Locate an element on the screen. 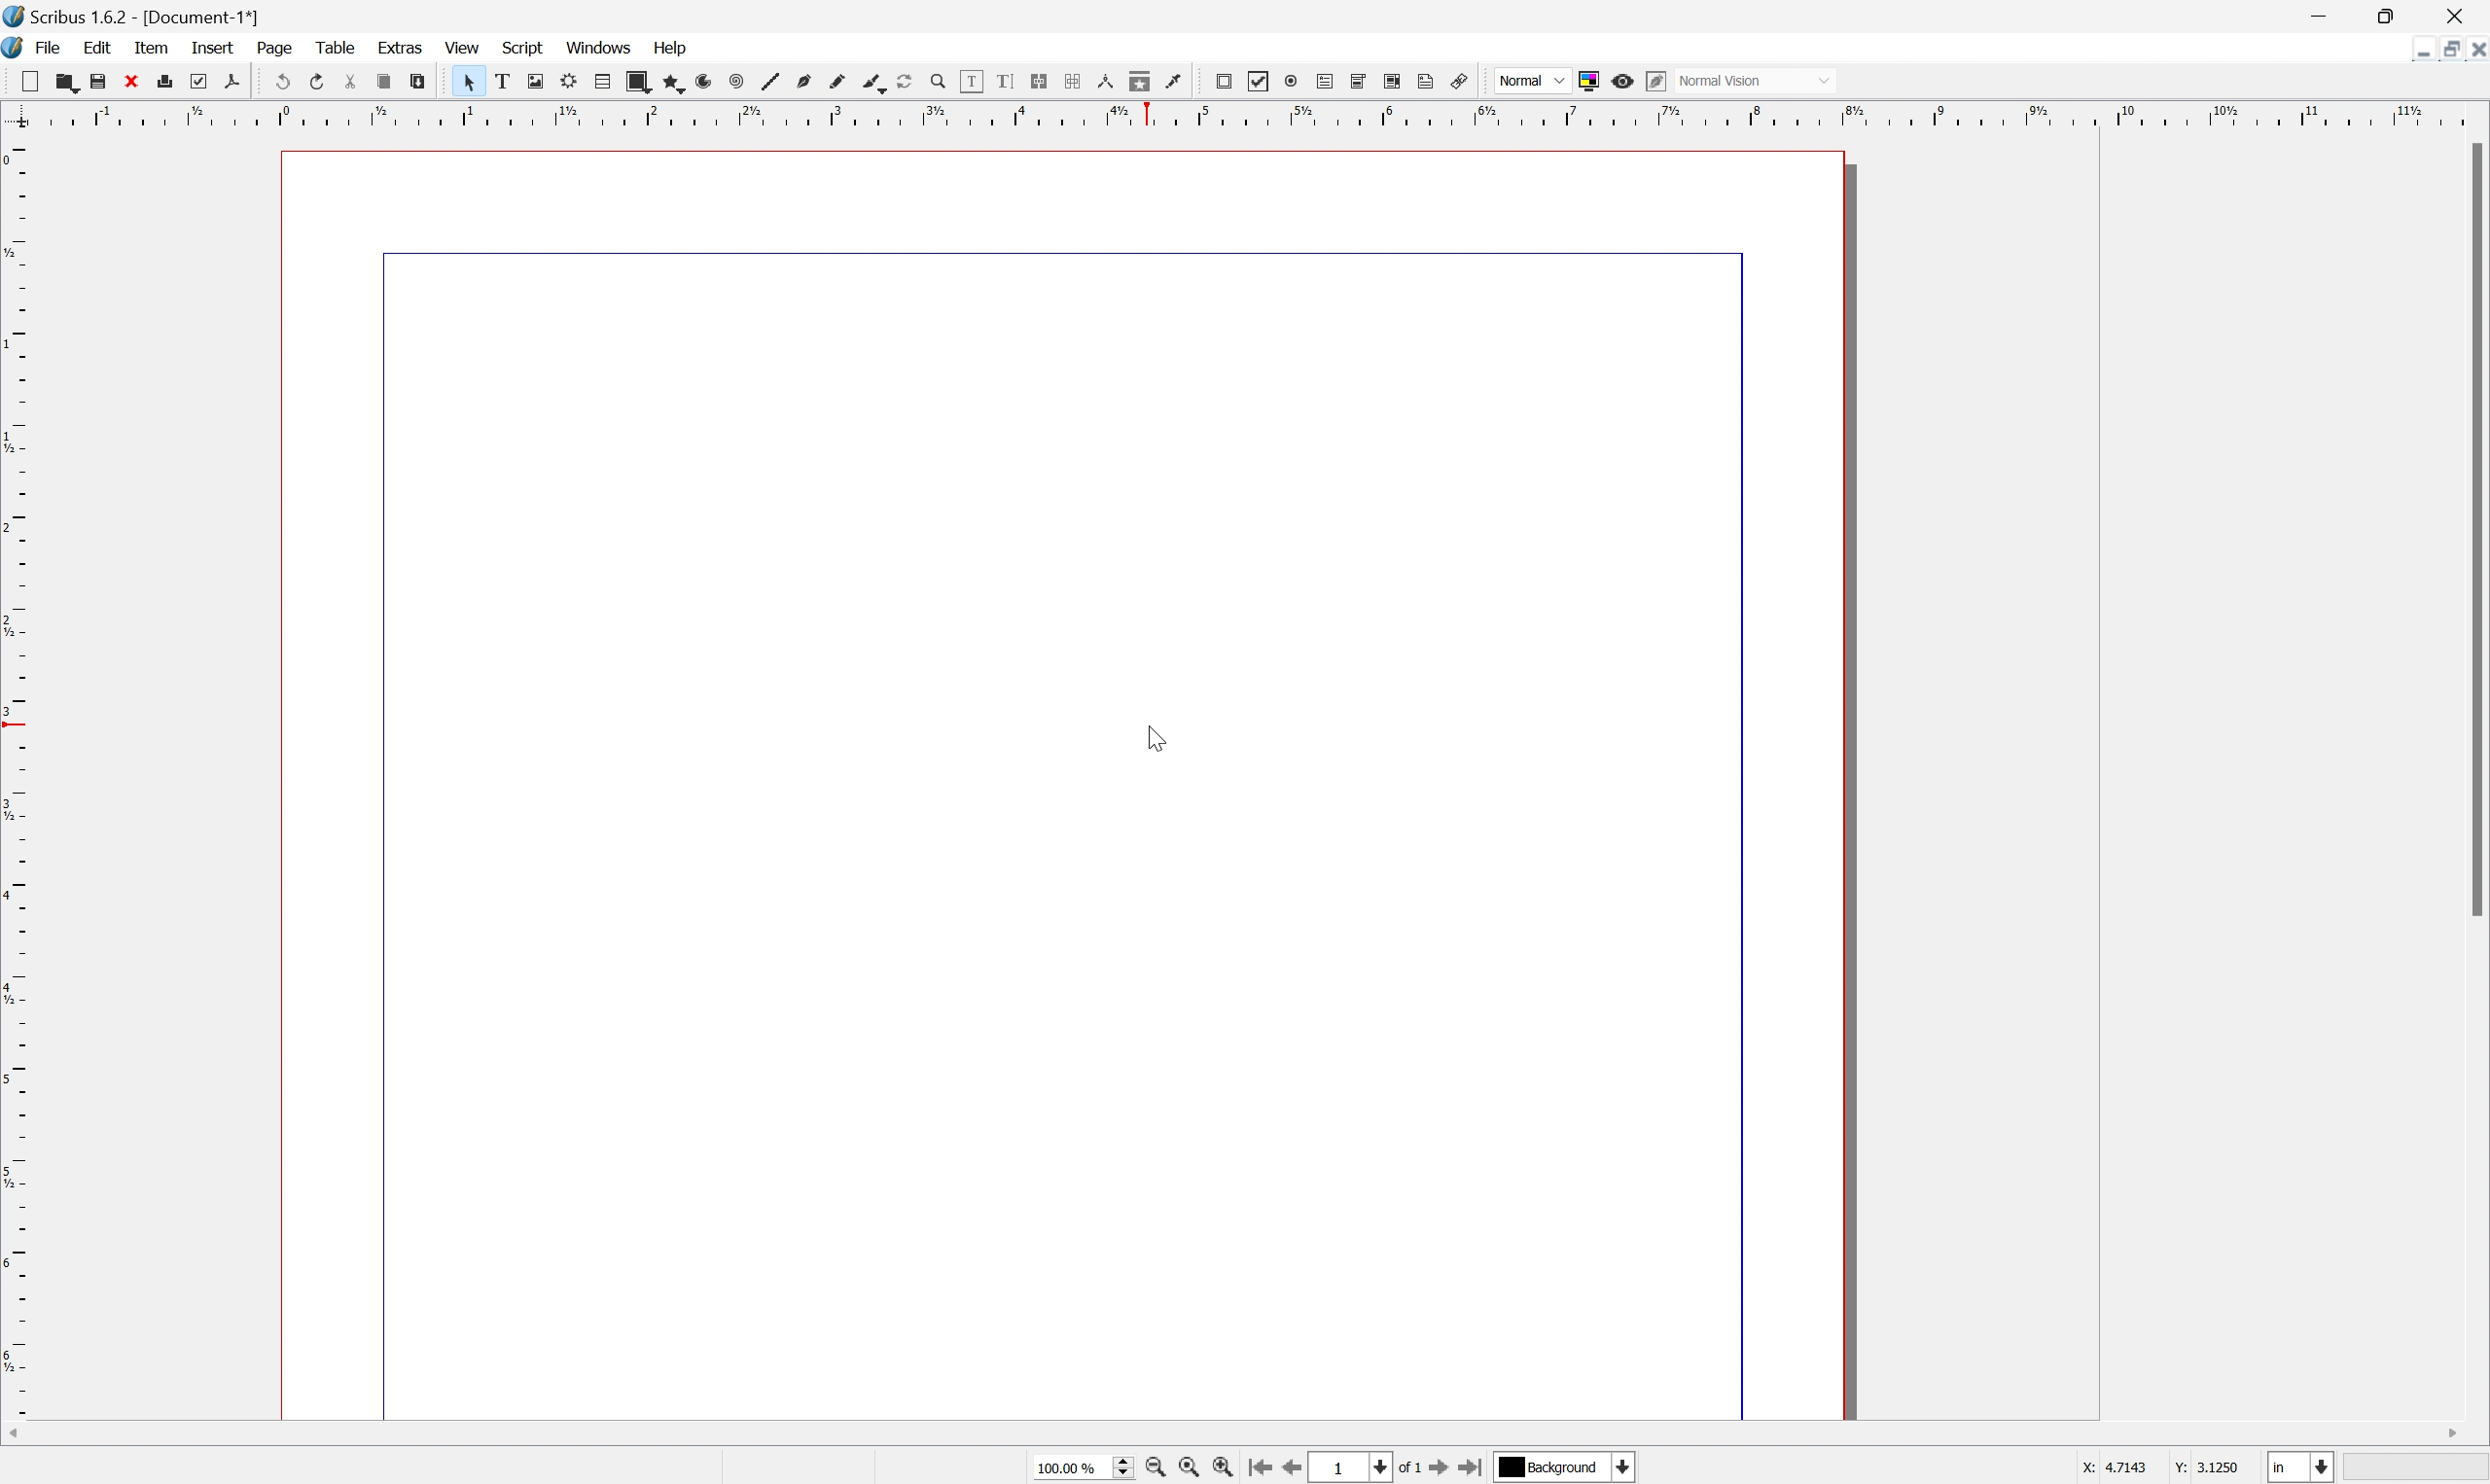 The image size is (2490, 1484). bezier curve is located at coordinates (806, 80).